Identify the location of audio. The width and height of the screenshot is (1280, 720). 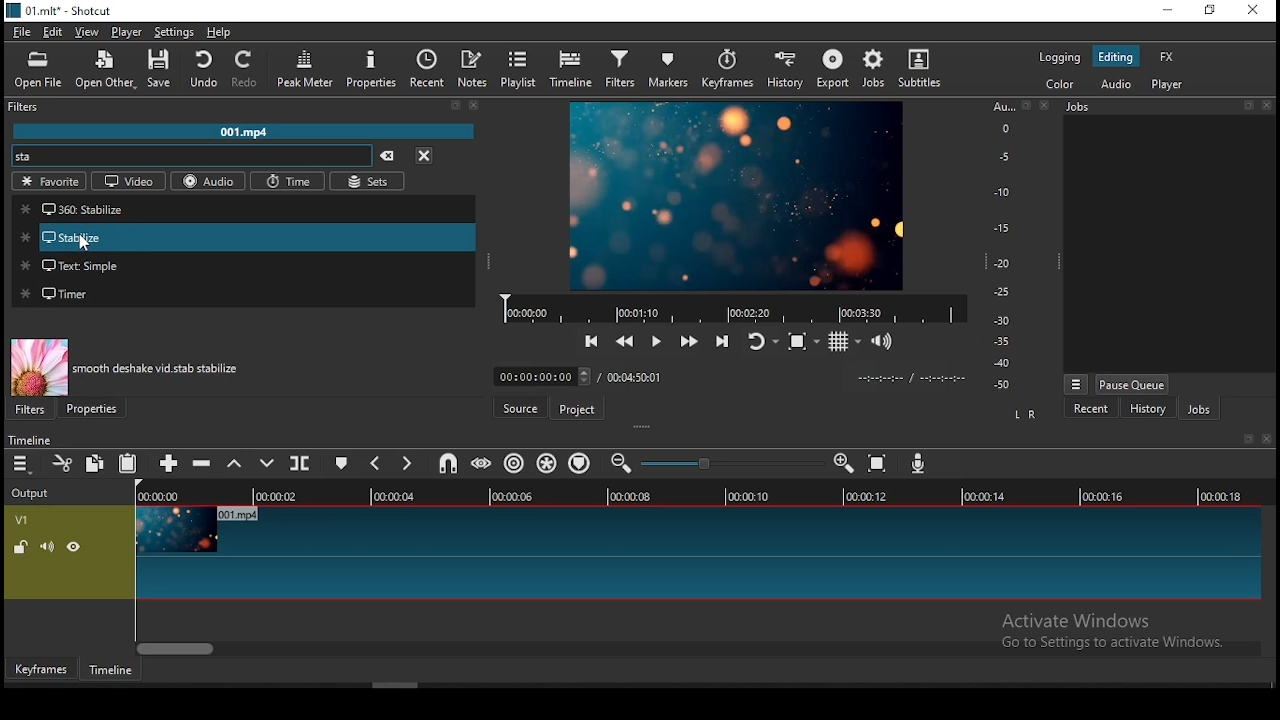
(209, 181).